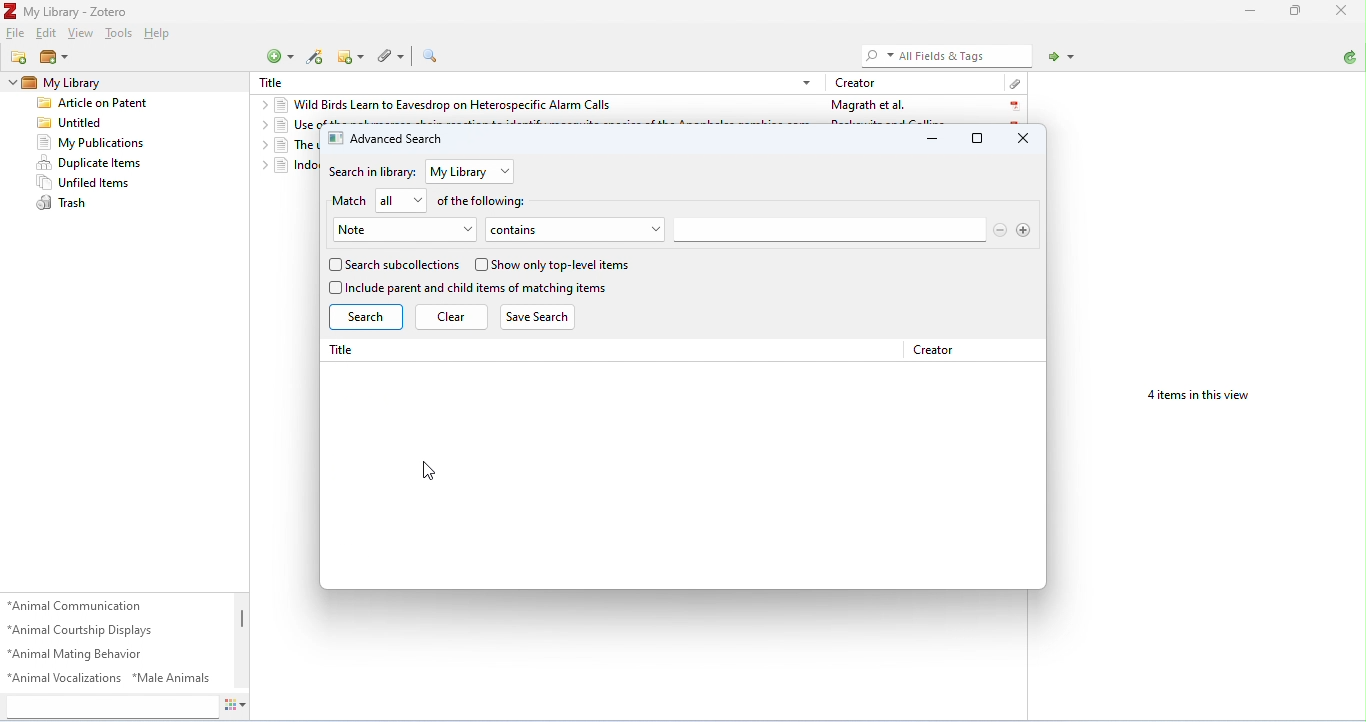 The height and width of the screenshot is (722, 1366). Describe the element at coordinates (979, 138) in the screenshot. I see `maximize` at that location.